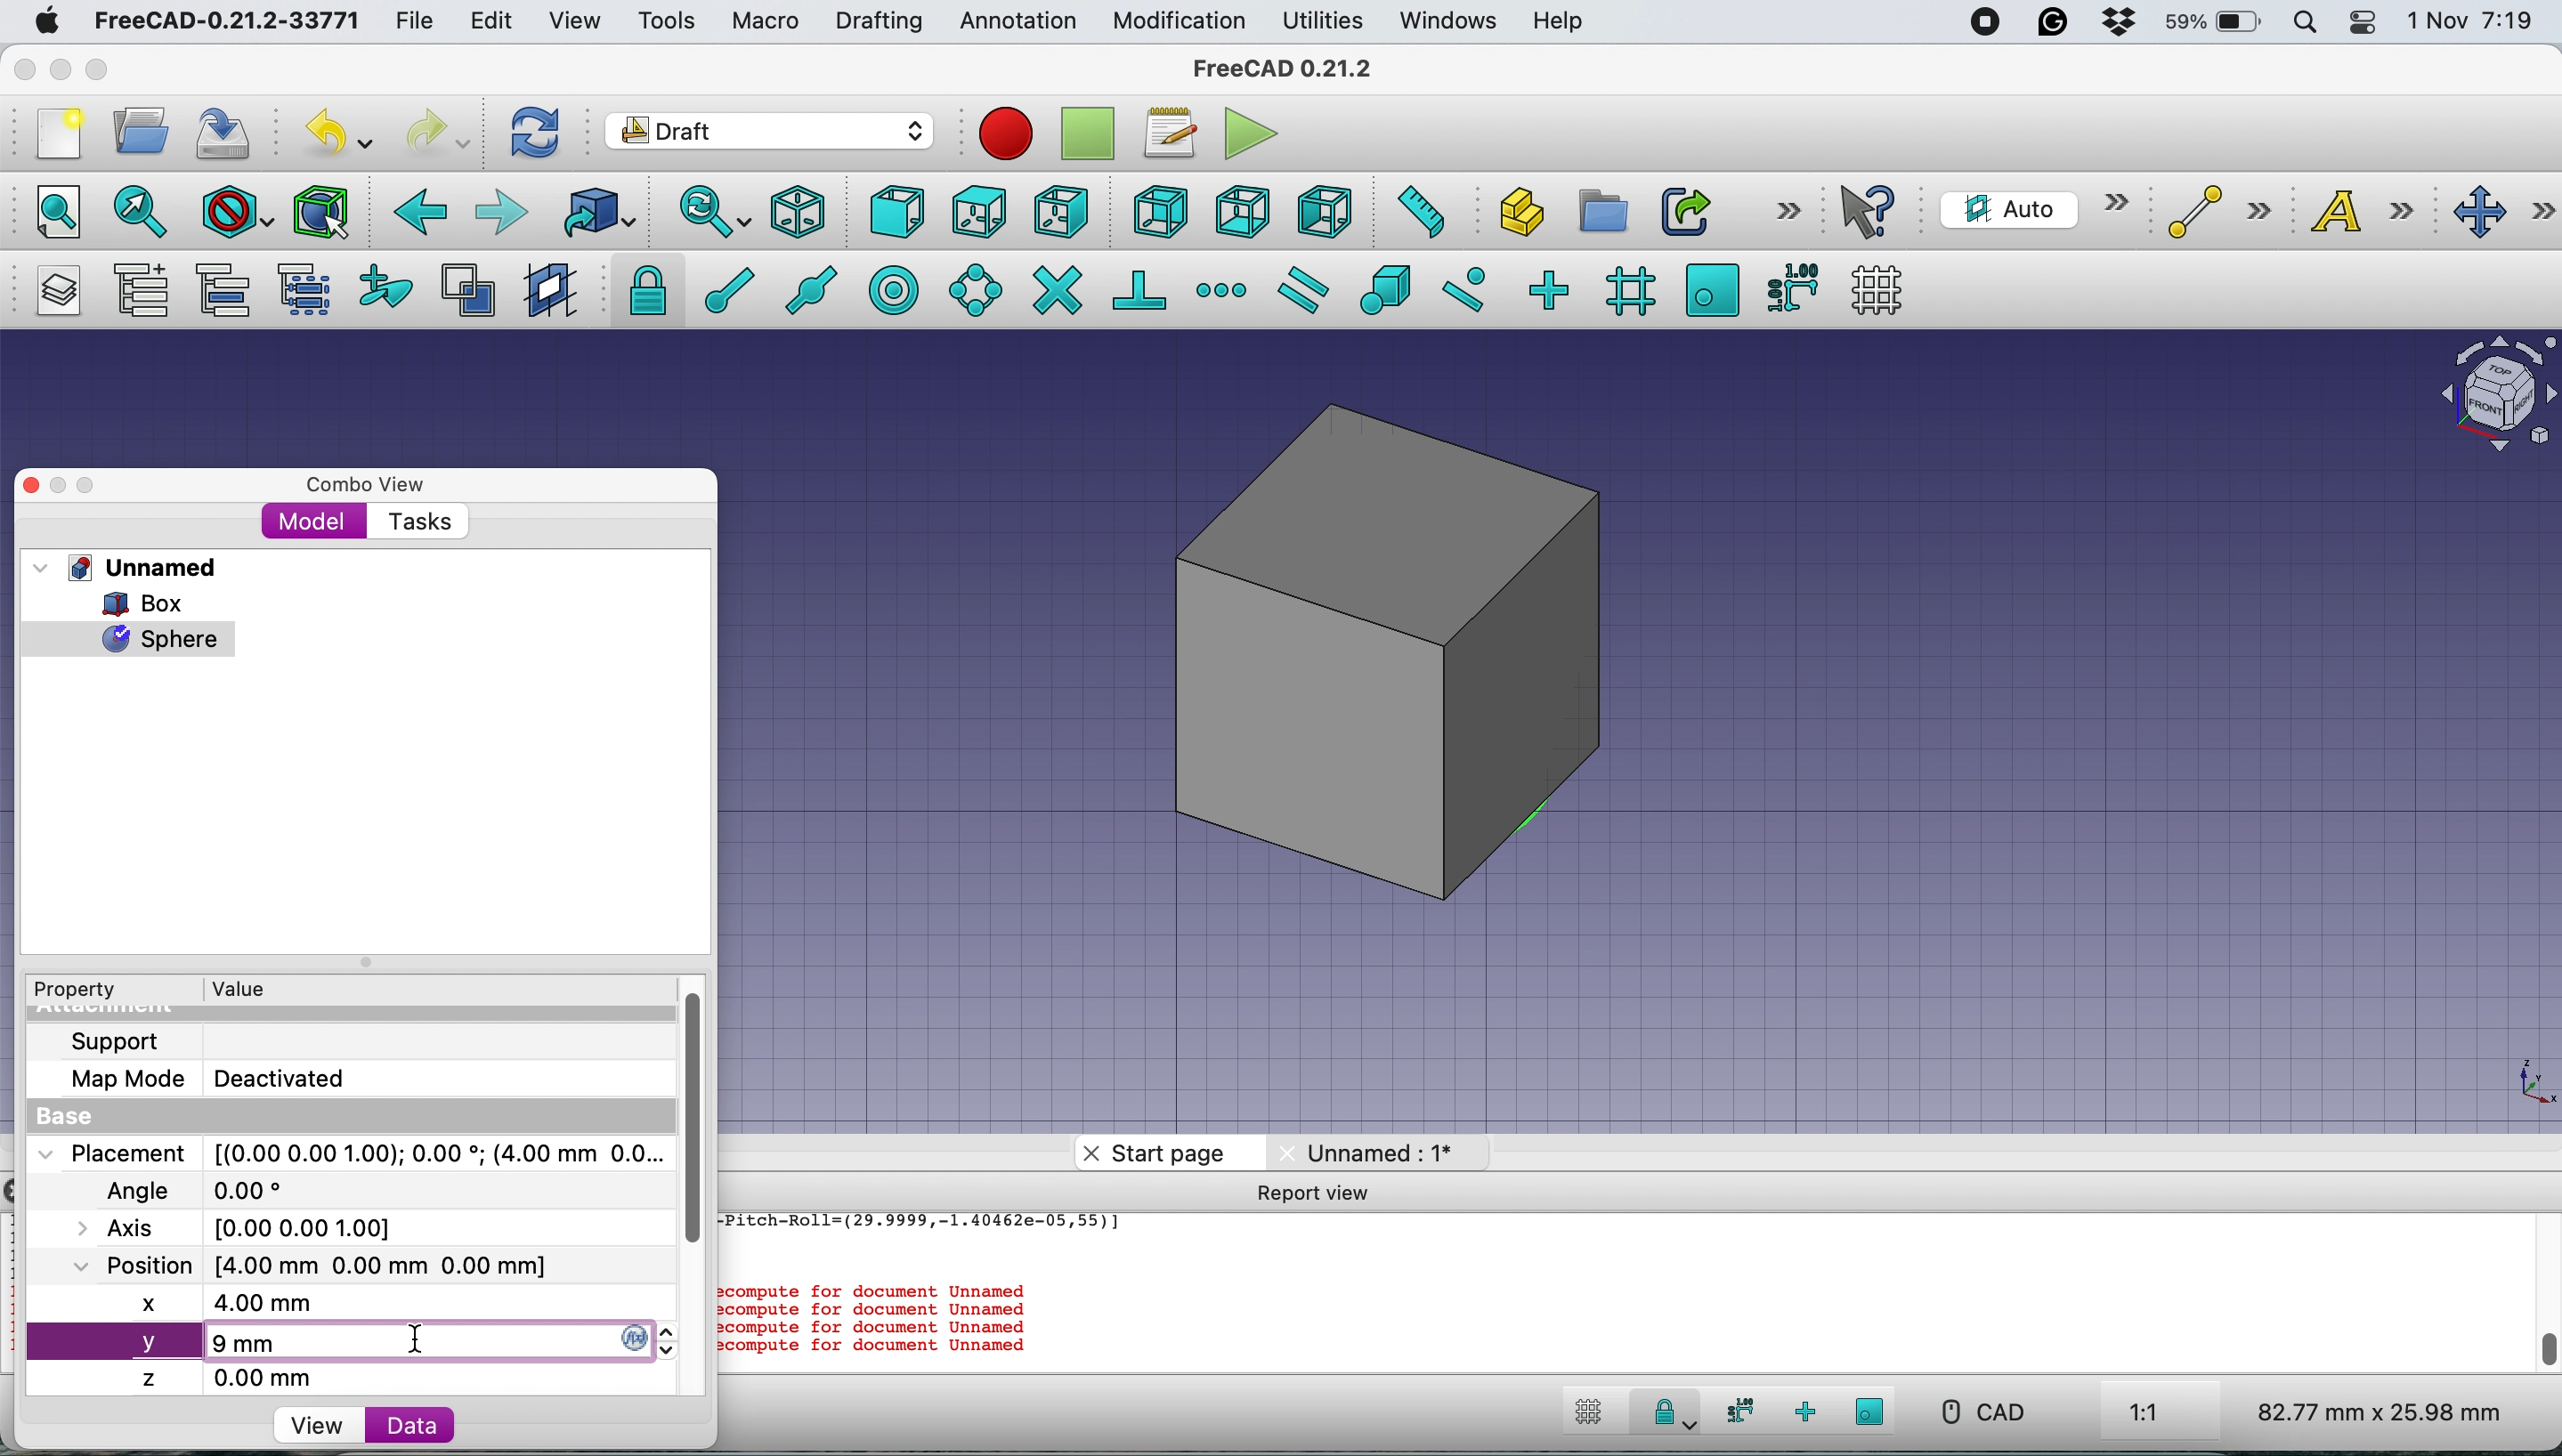 The height and width of the screenshot is (1456, 2562). Describe the element at coordinates (239, 1378) in the screenshot. I see `z axis` at that location.